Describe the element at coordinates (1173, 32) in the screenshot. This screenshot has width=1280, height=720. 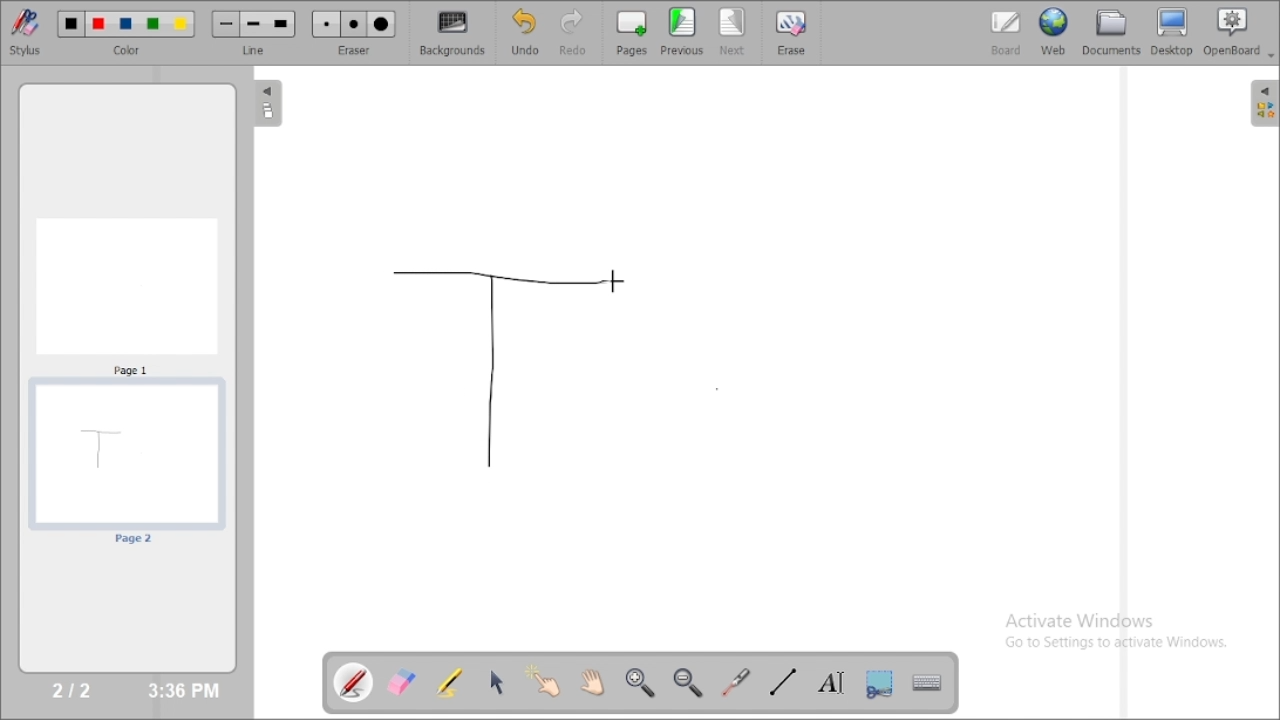
I see `desktop` at that location.